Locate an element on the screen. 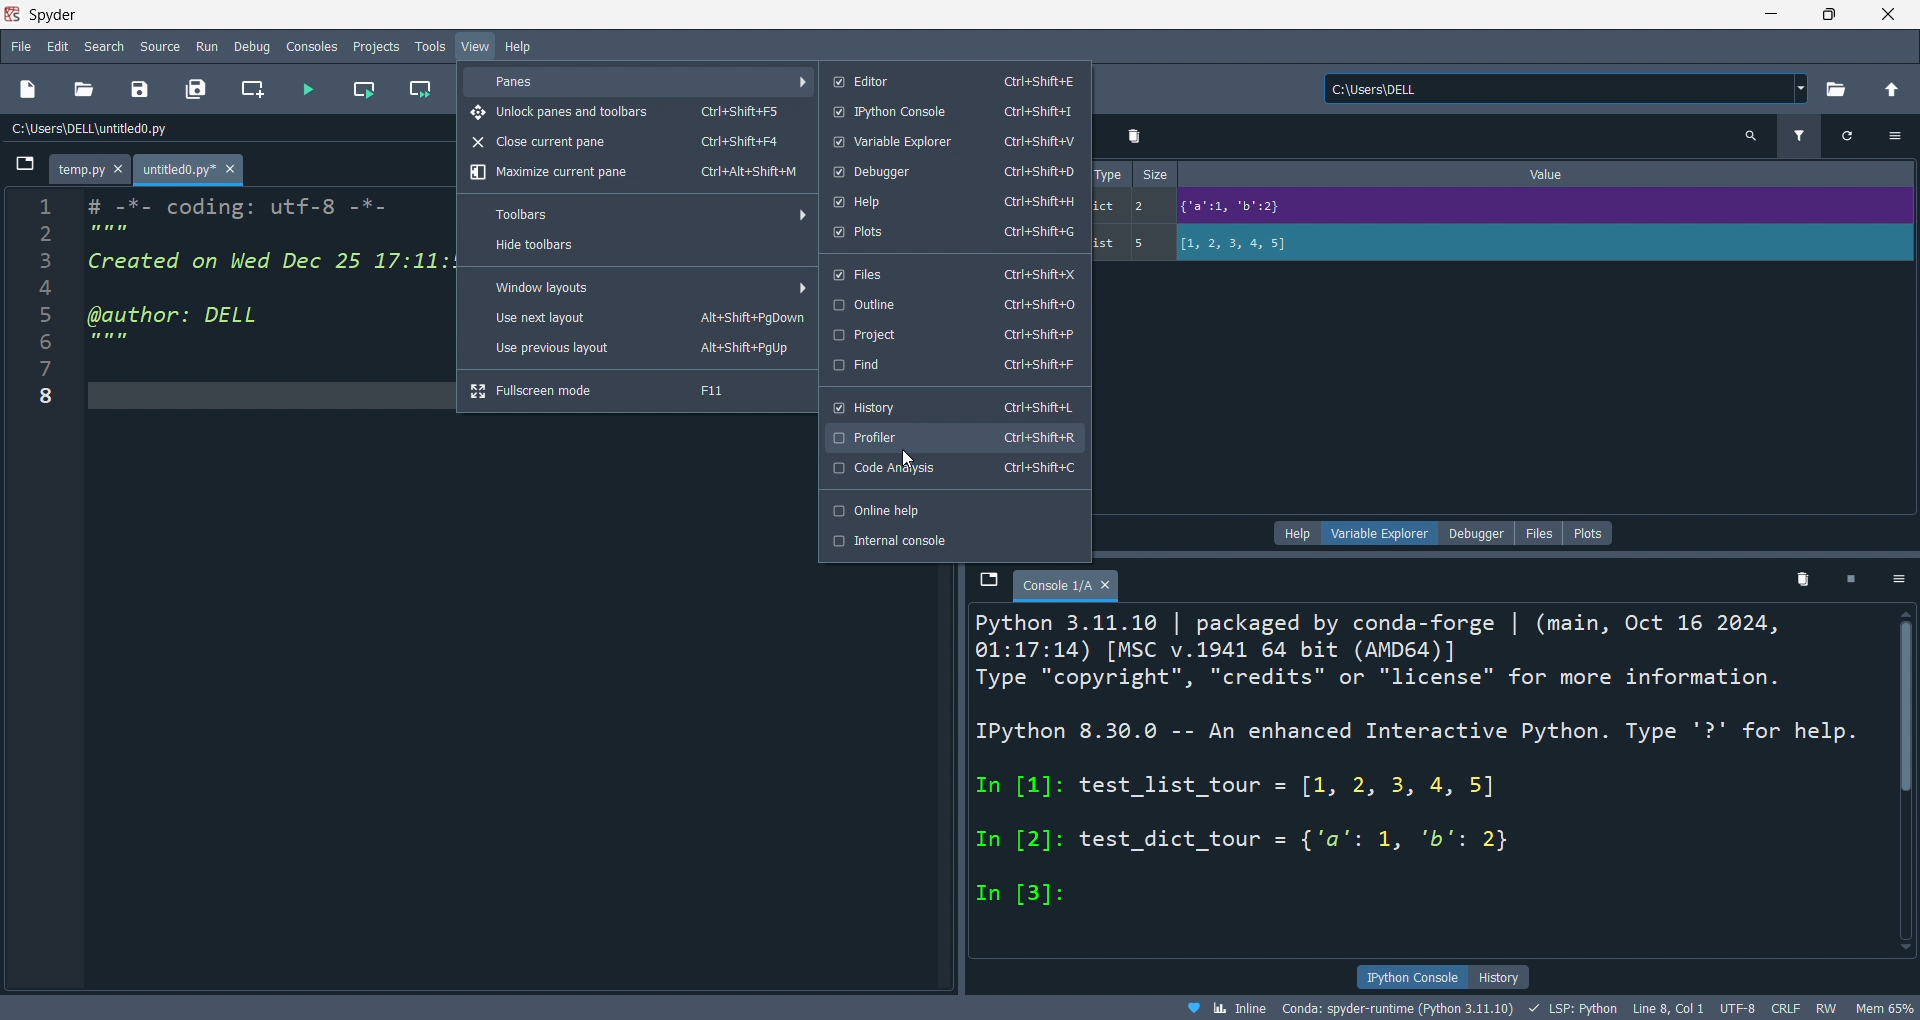 The width and height of the screenshot is (1920, 1020). delete variables is located at coordinates (1800, 583).